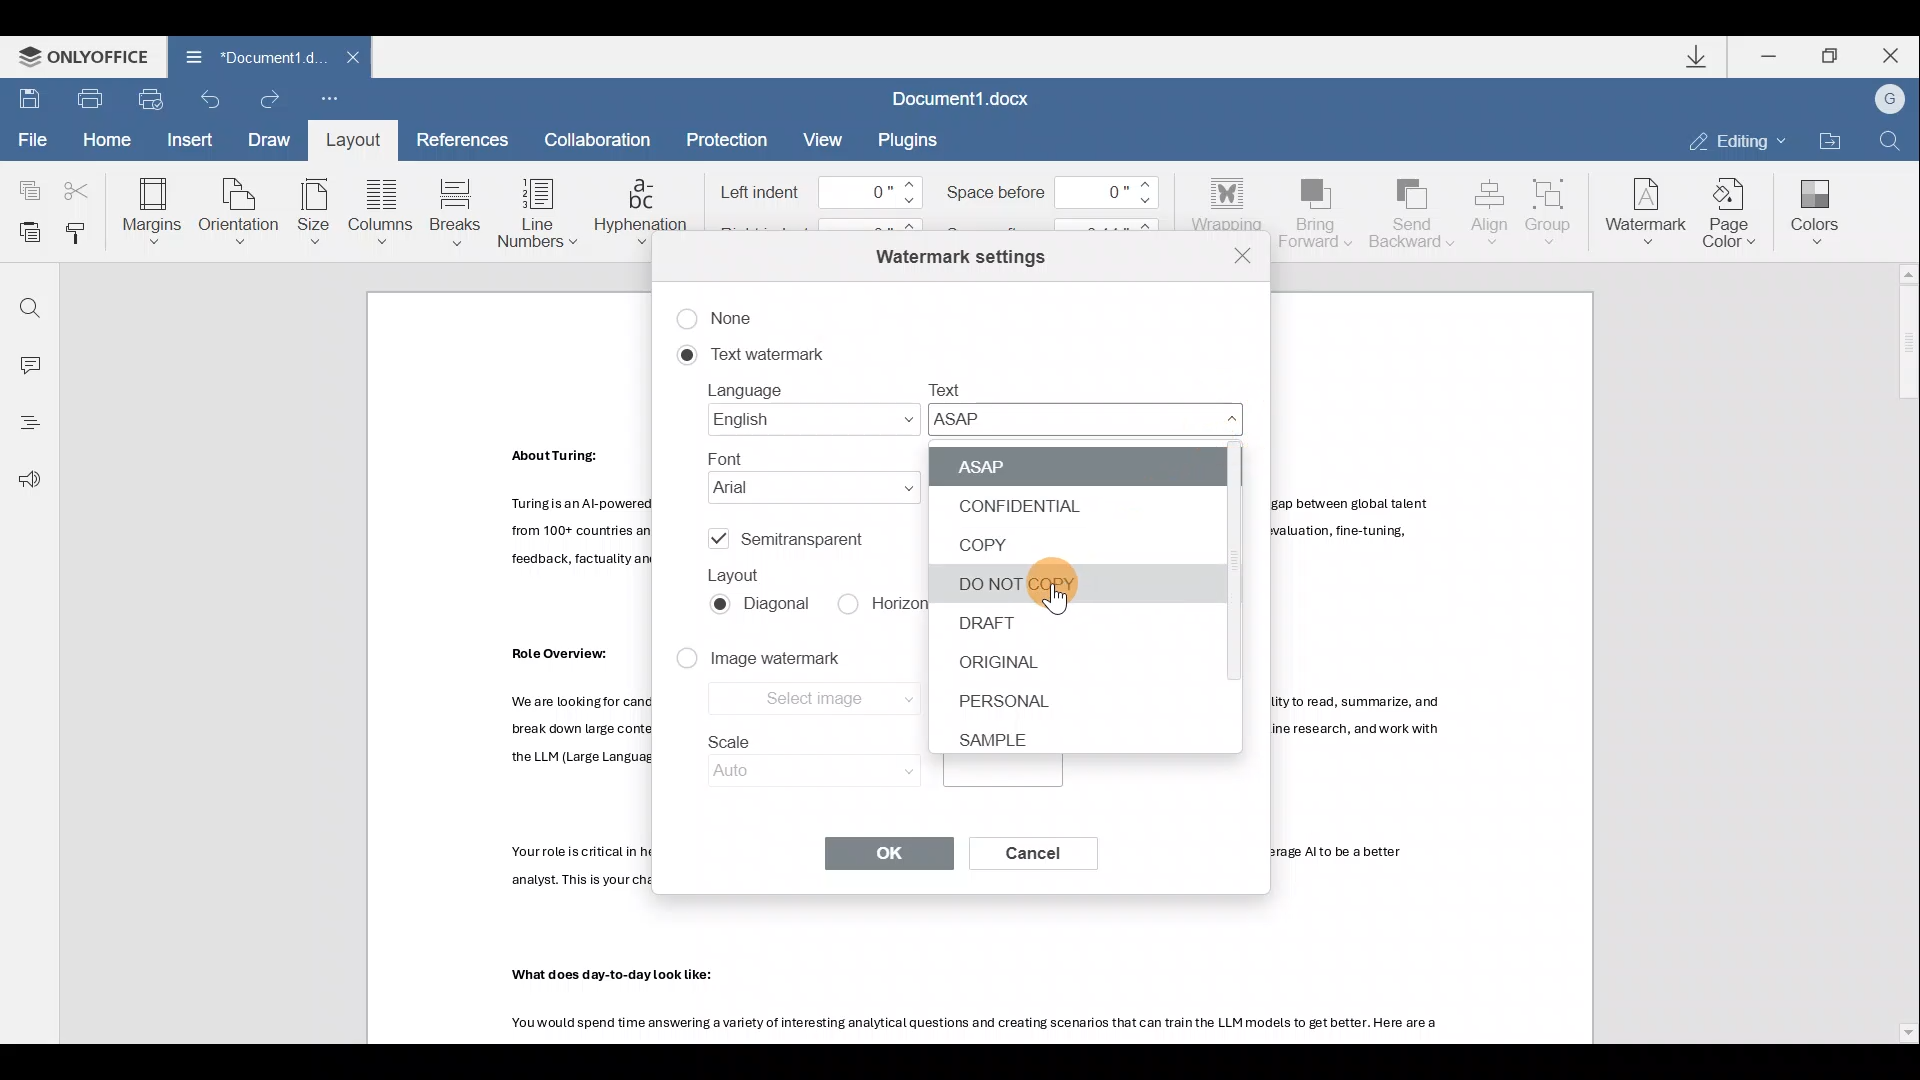 The height and width of the screenshot is (1080, 1920). Describe the element at coordinates (1094, 410) in the screenshot. I see `Text` at that location.